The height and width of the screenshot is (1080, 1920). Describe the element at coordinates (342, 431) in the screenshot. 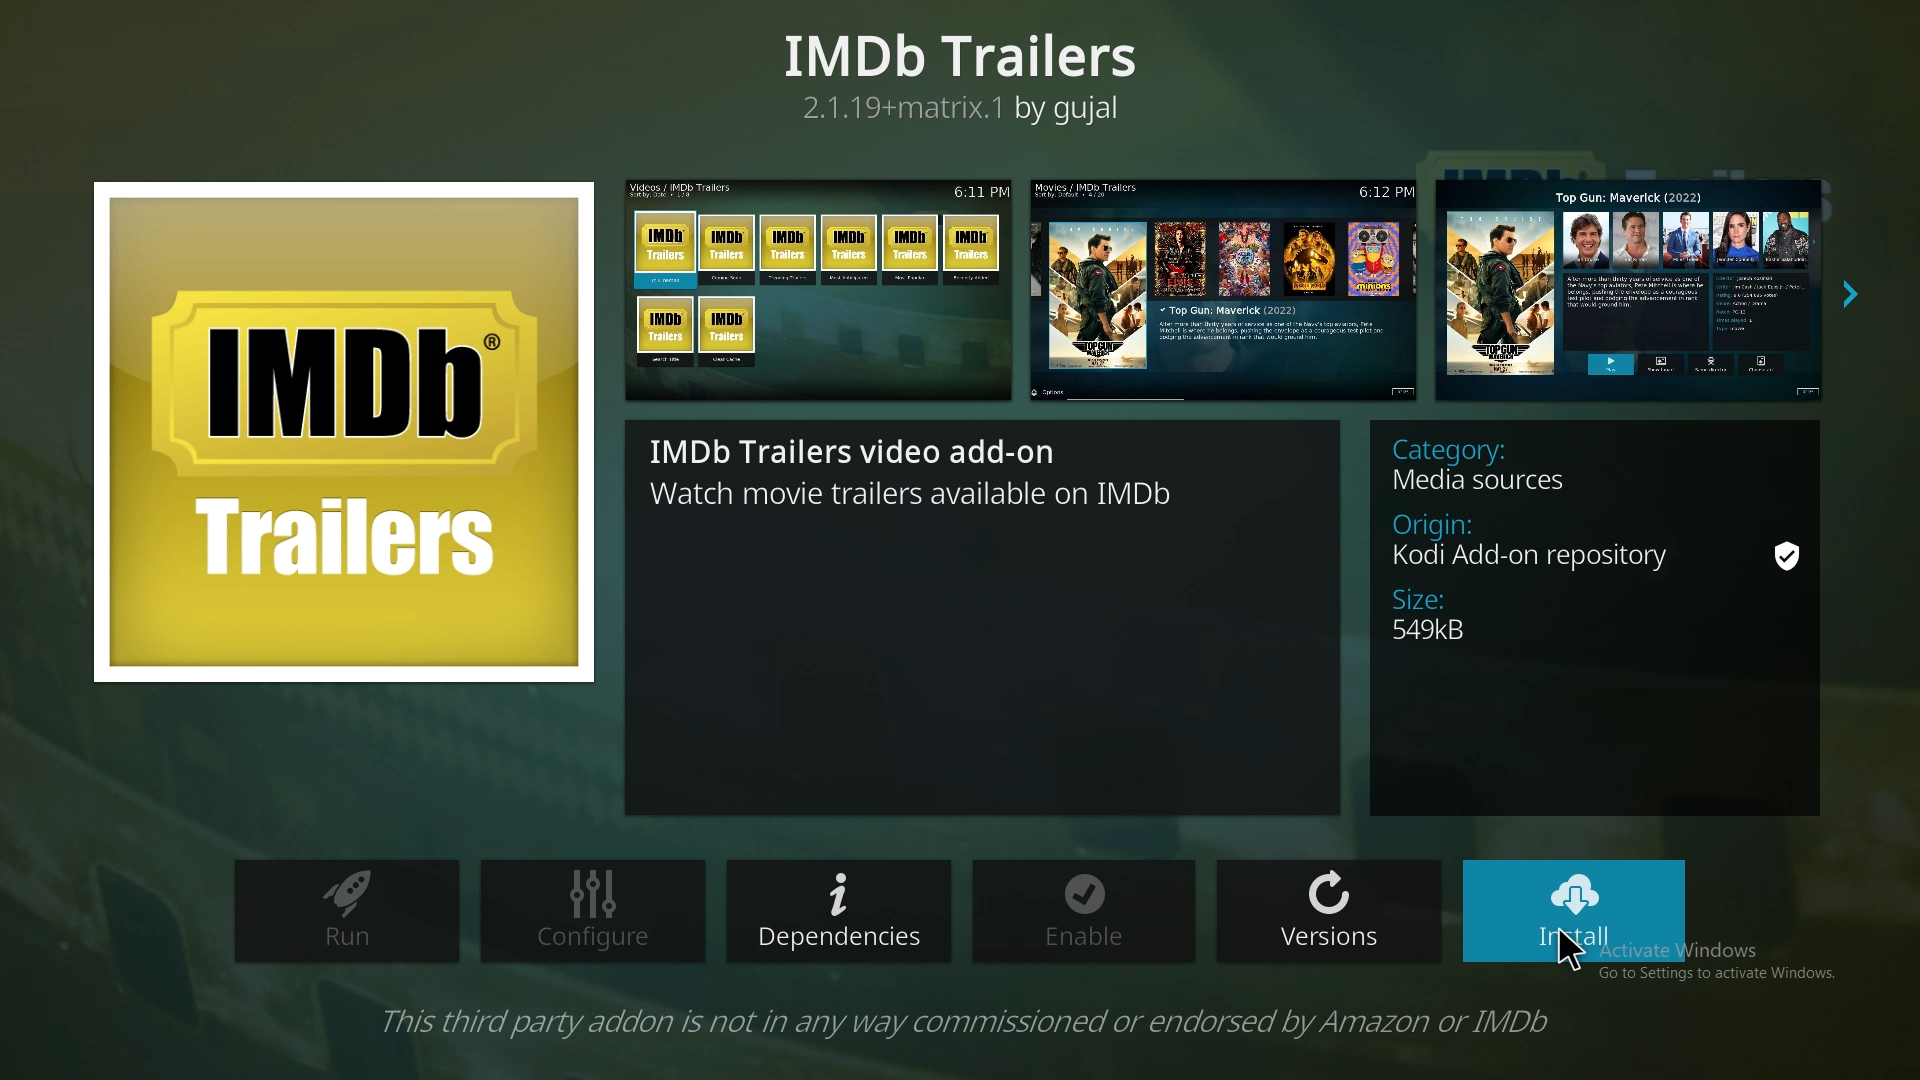

I see `icon` at that location.